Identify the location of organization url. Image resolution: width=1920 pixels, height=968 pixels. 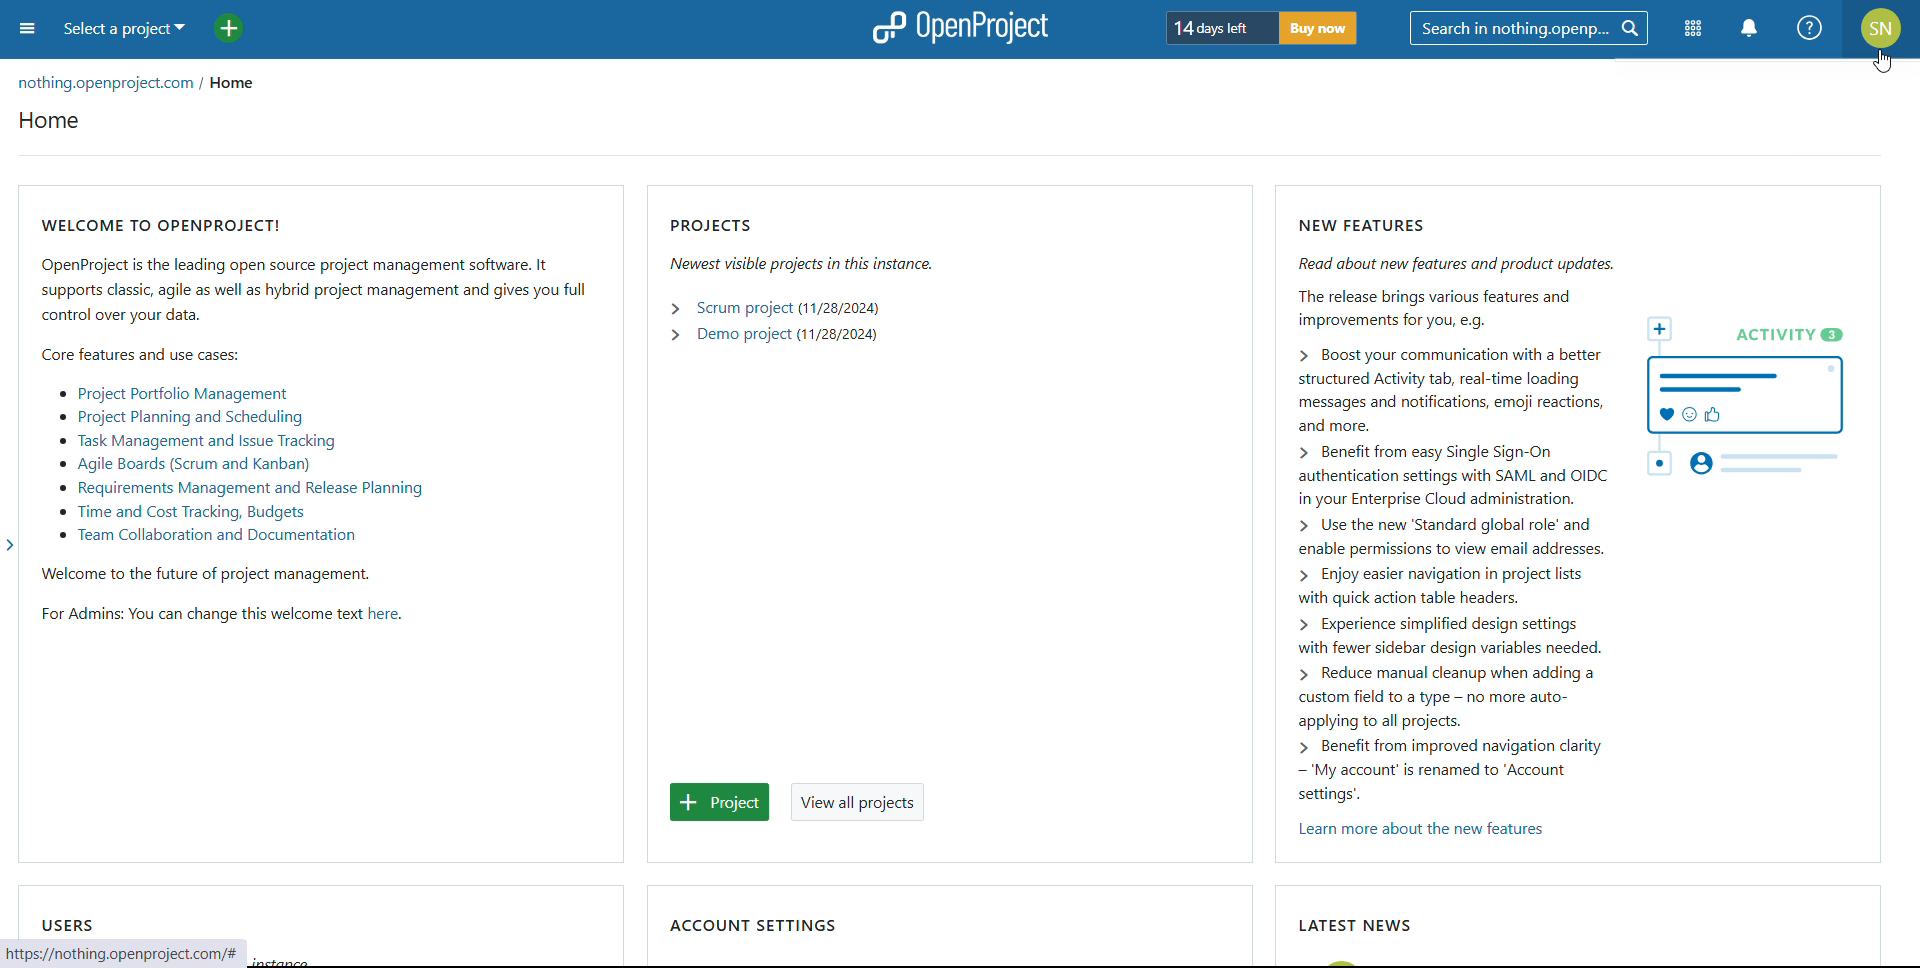
(109, 85).